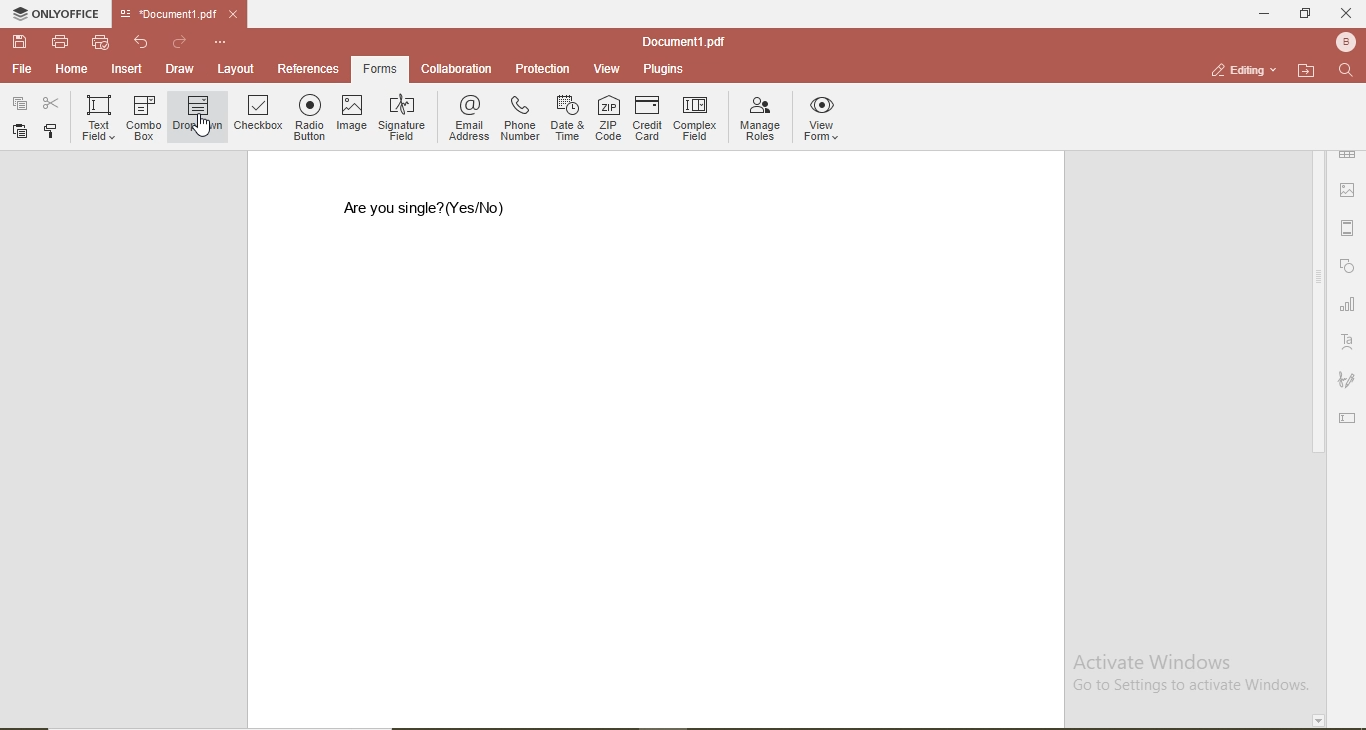  I want to click on document, so click(681, 41).